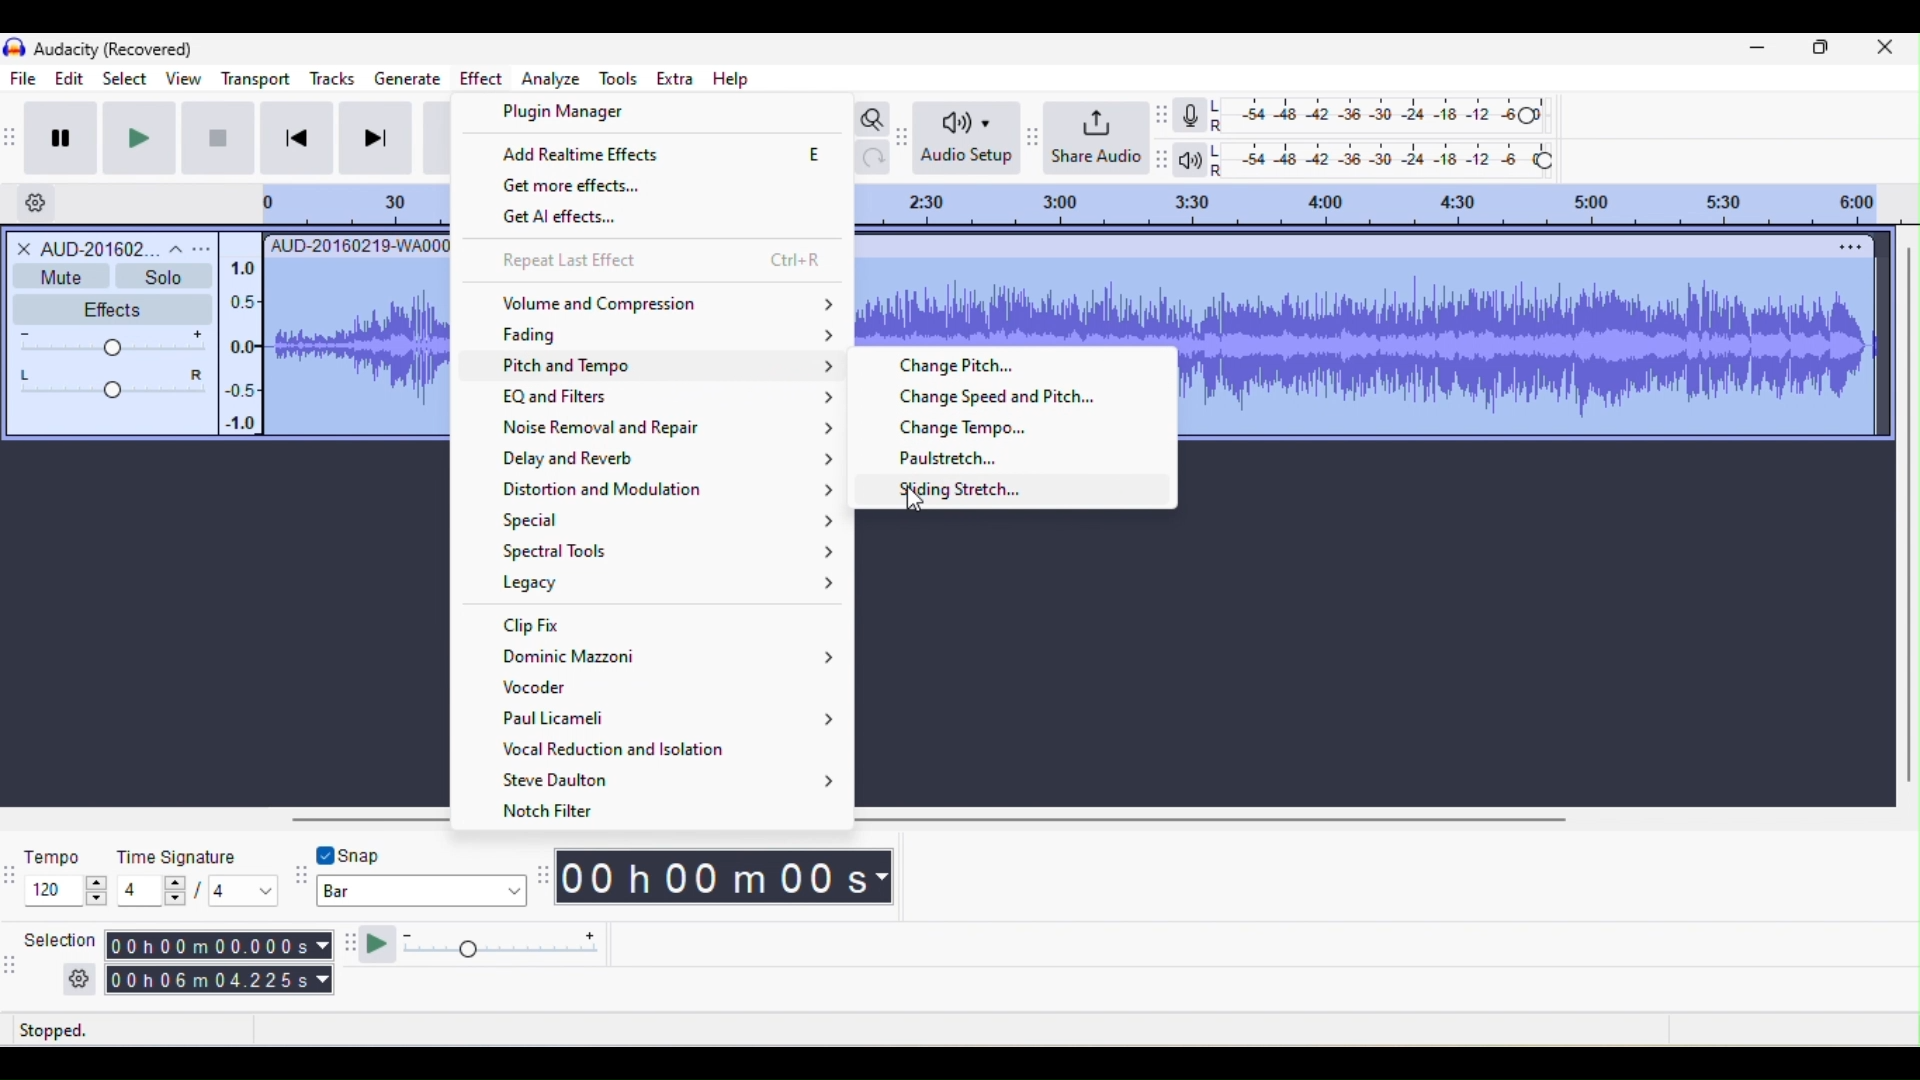  What do you see at coordinates (494, 947) in the screenshot?
I see `play at speed` at bounding box center [494, 947].